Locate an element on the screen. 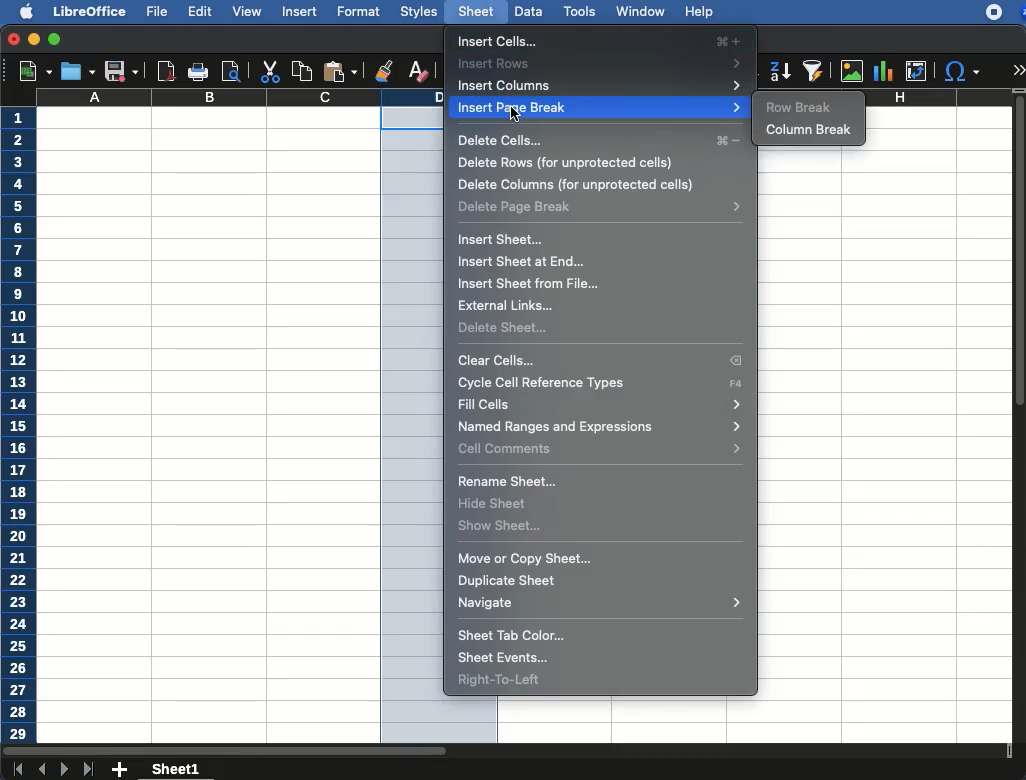  column break is located at coordinates (814, 128).